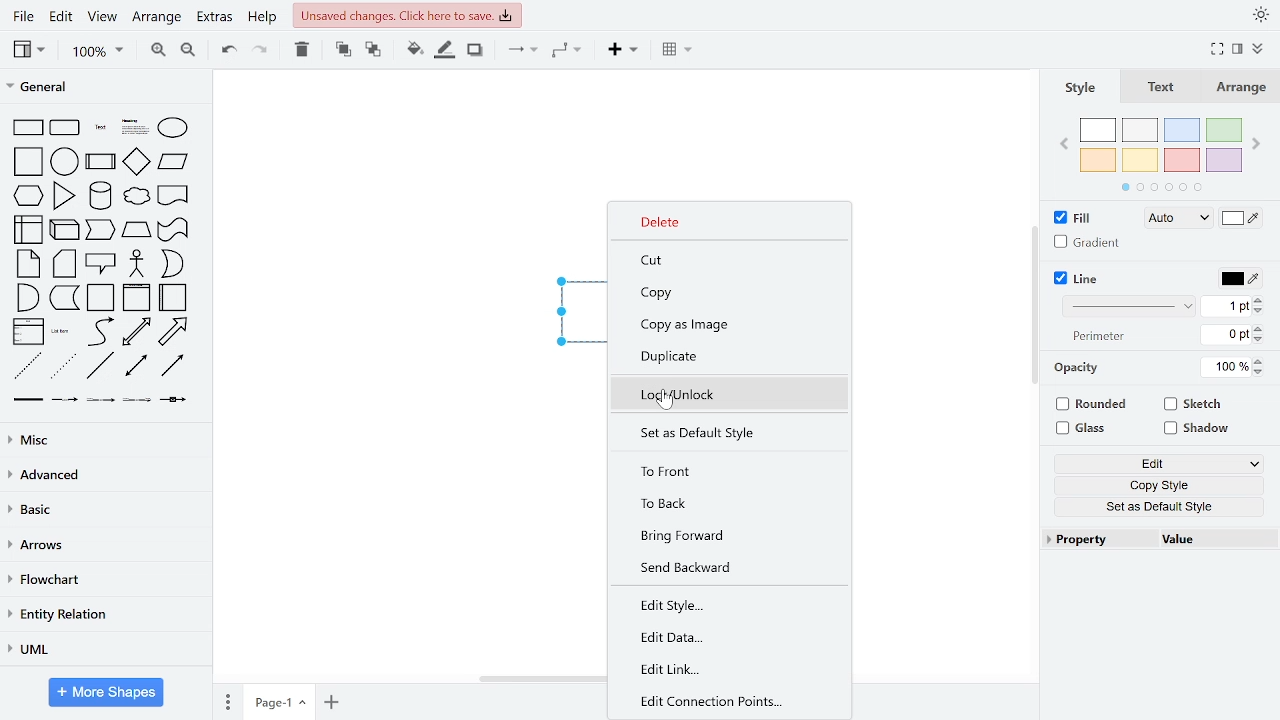 Image resolution: width=1280 pixels, height=720 pixels. I want to click on undo, so click(226, 50).